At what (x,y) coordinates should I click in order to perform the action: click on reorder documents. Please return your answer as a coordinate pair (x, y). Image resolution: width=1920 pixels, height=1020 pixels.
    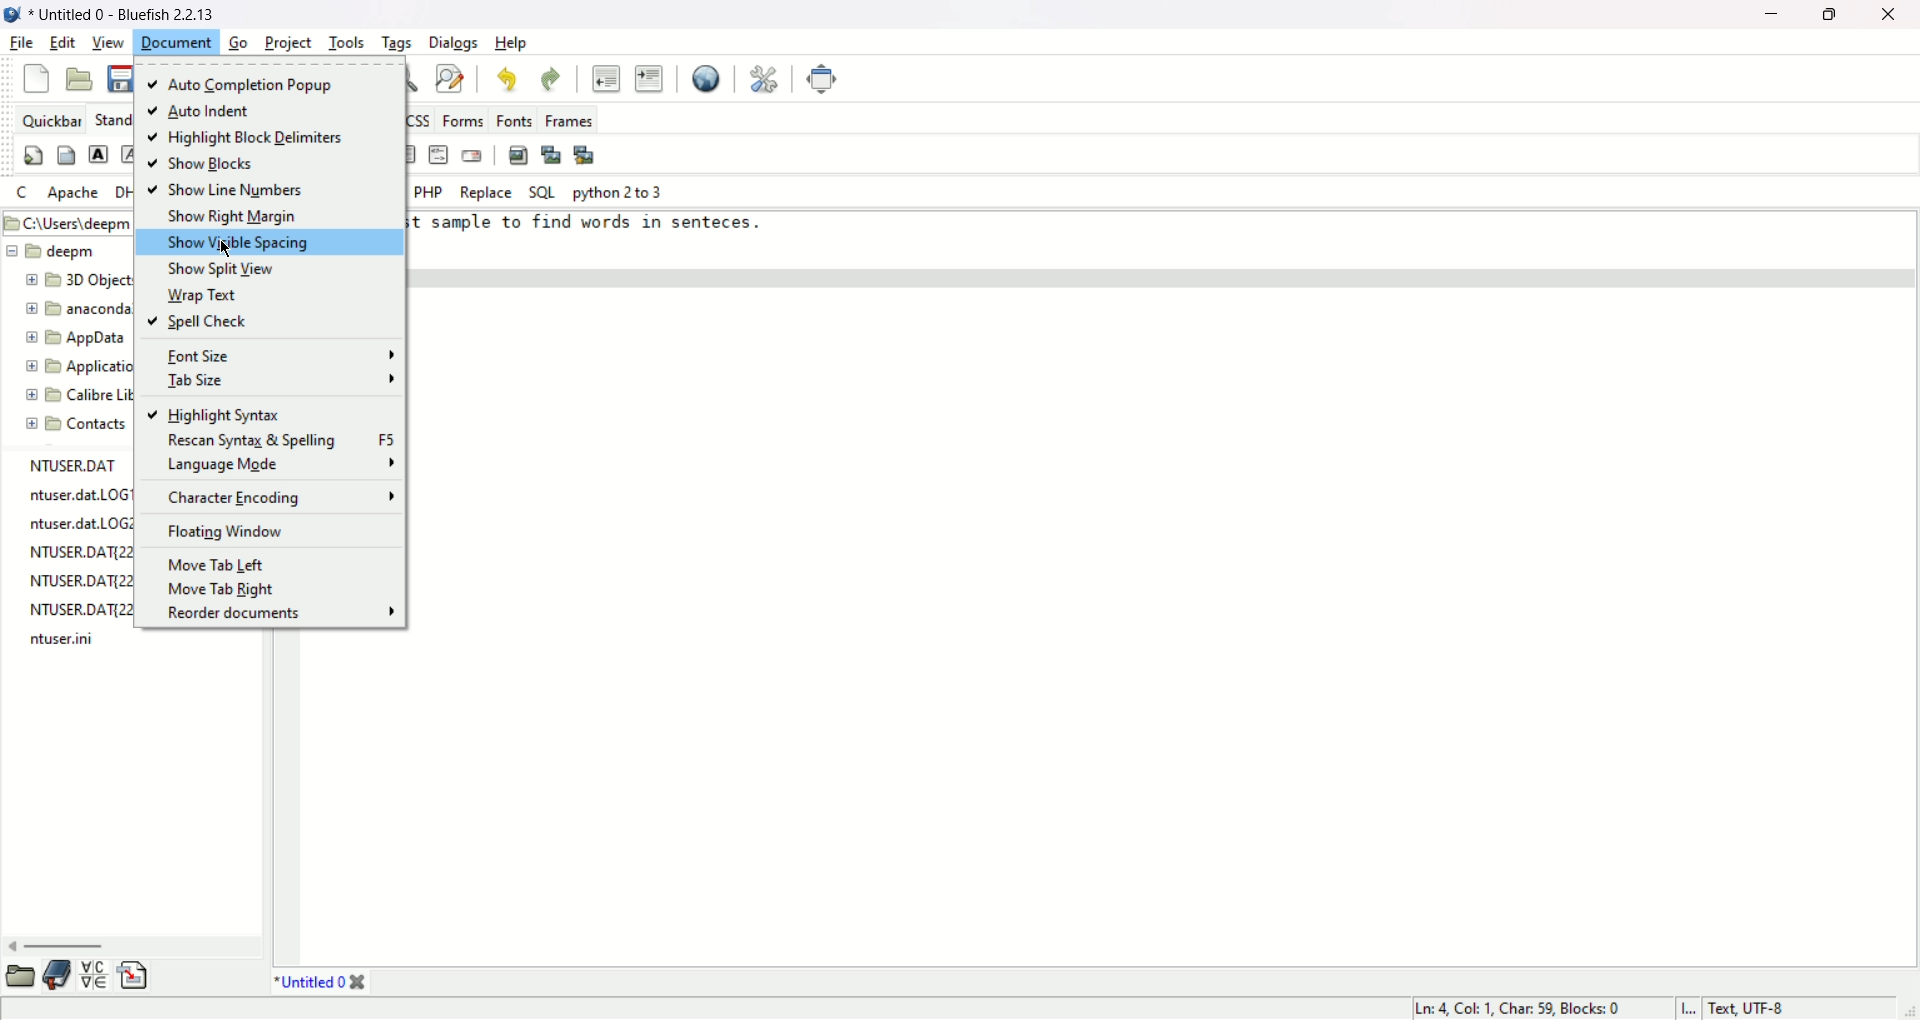
    Looking at the image, I should click on (273, 614).